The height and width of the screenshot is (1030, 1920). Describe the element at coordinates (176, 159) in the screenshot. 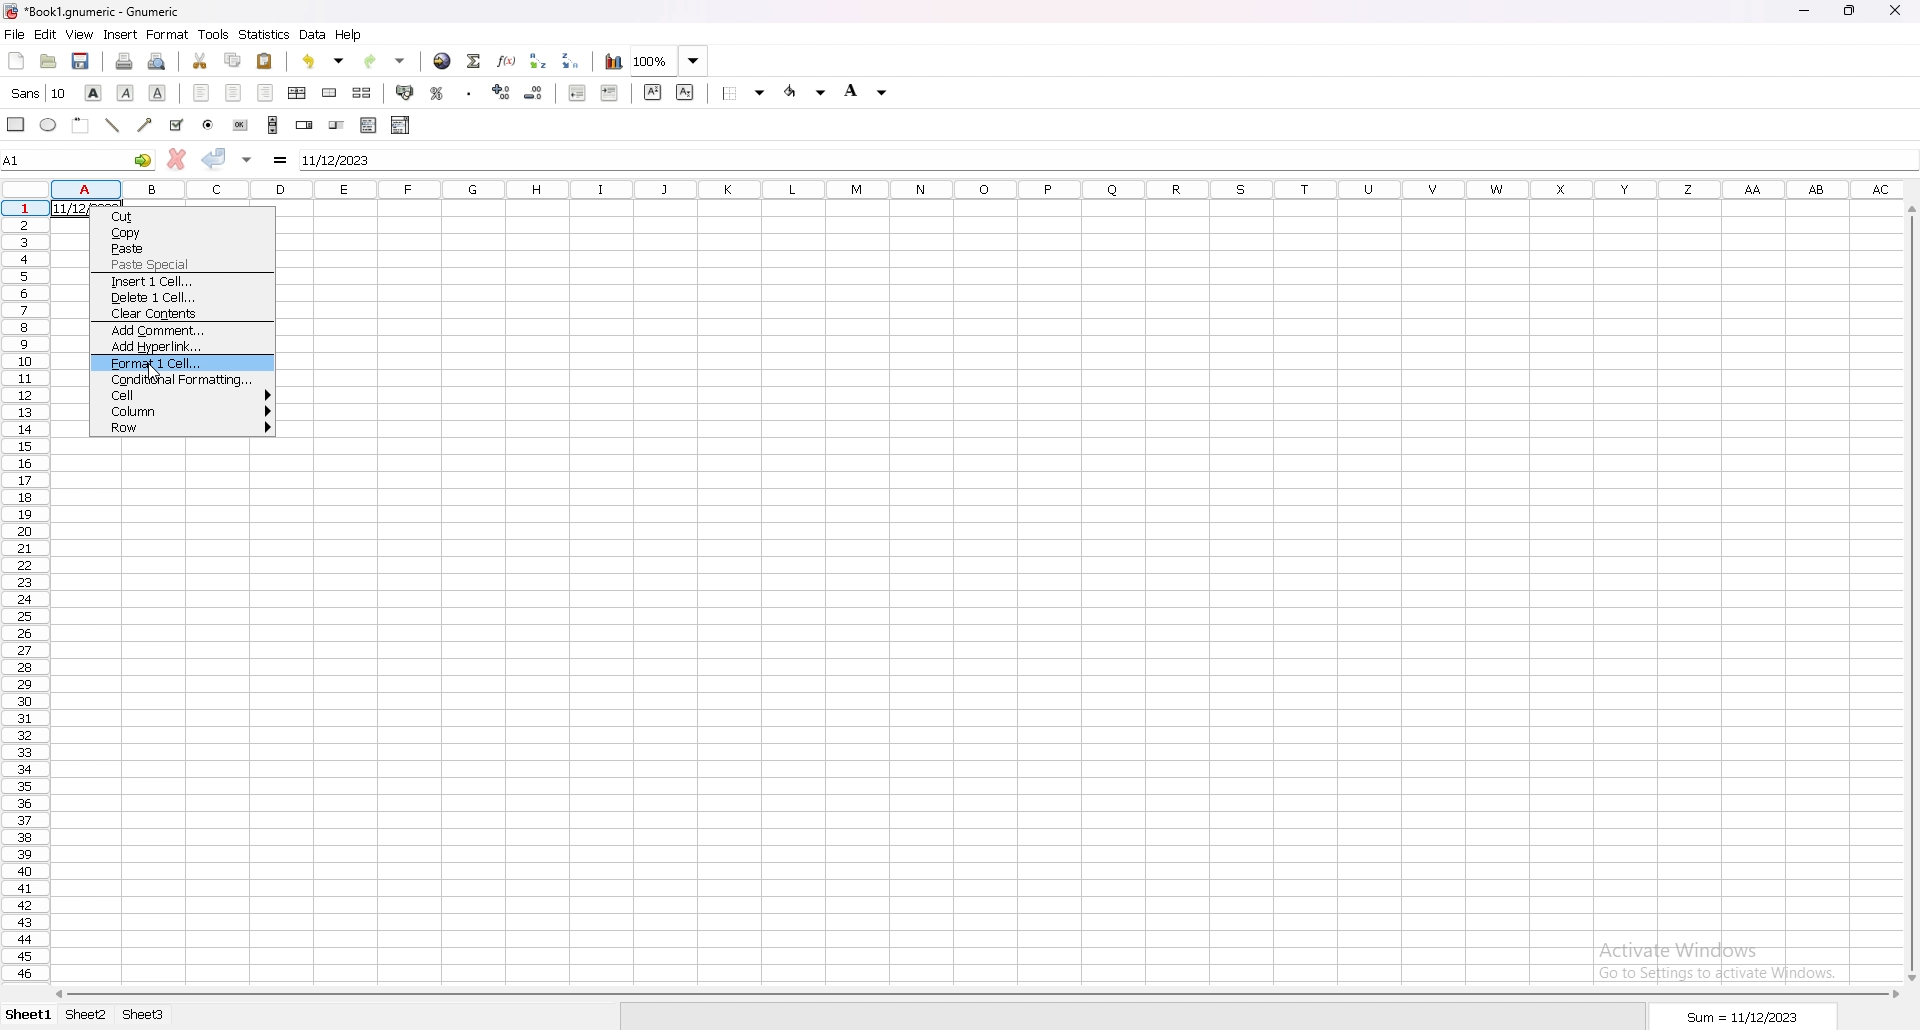

I see `cancel changes` at that location.